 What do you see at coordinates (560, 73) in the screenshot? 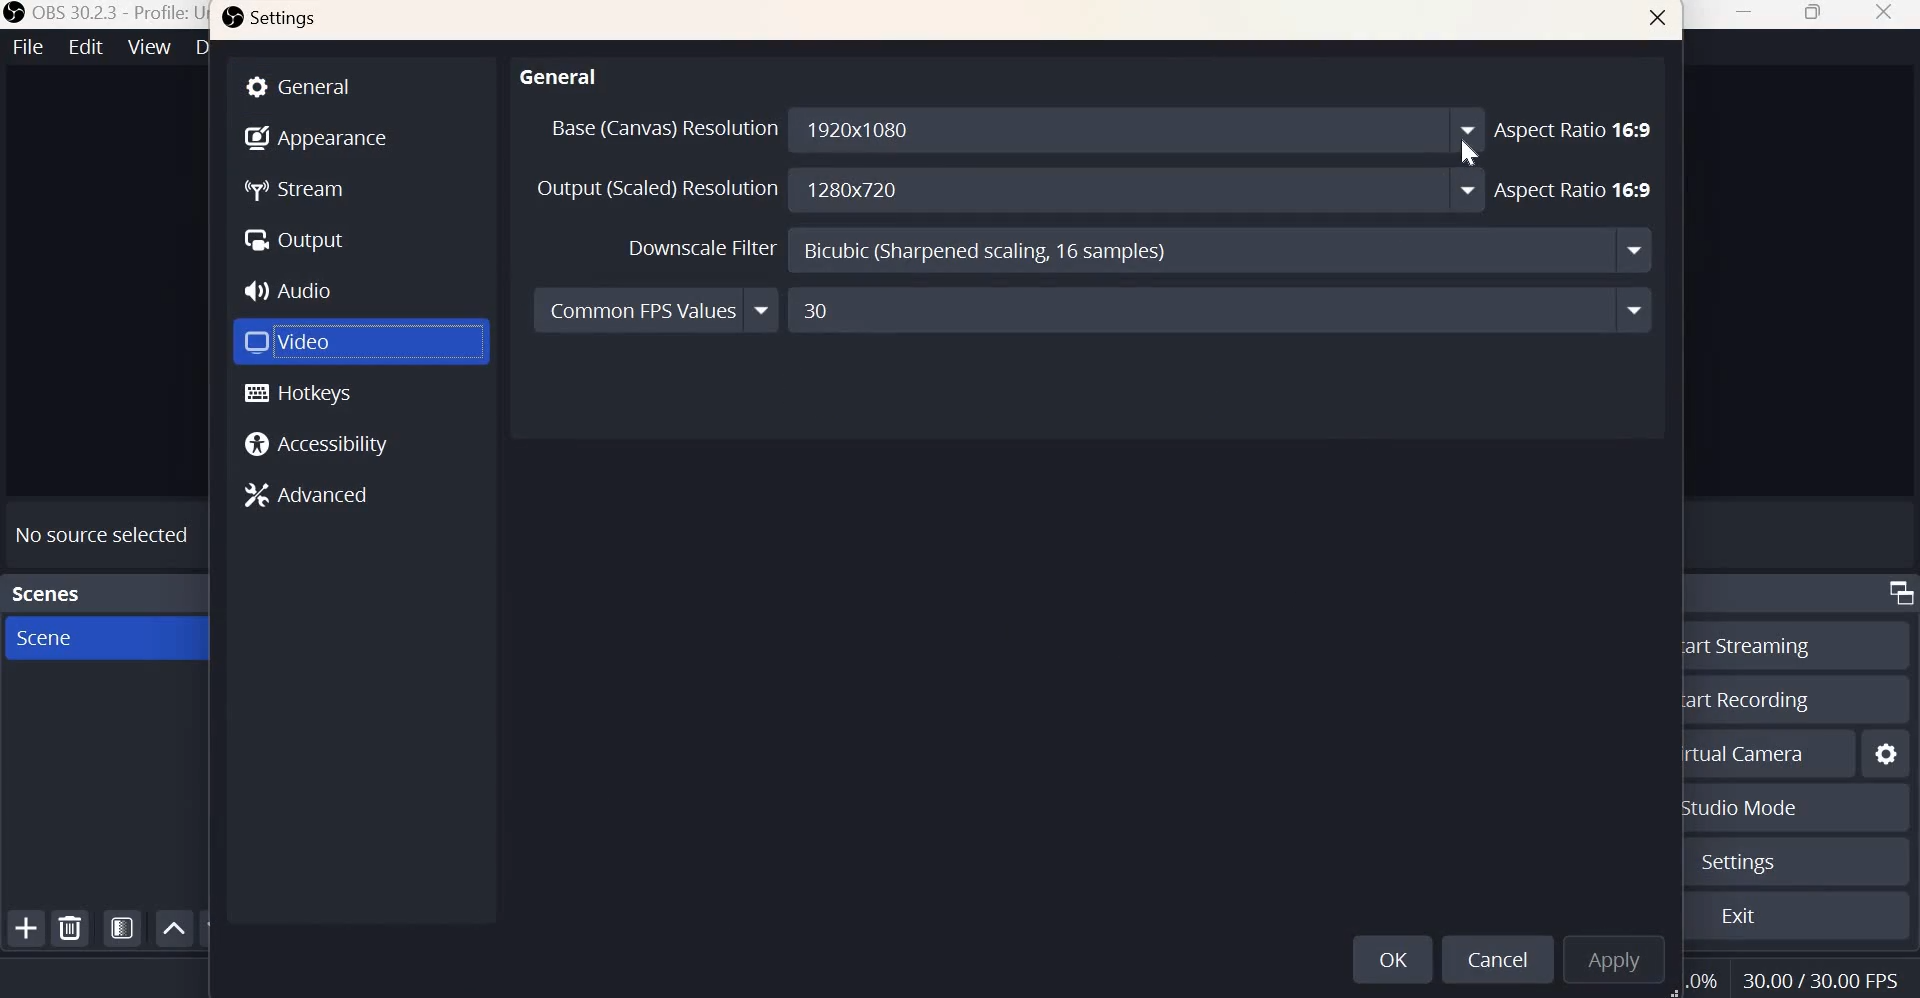
I see `General` at bounding box center [560, 73].